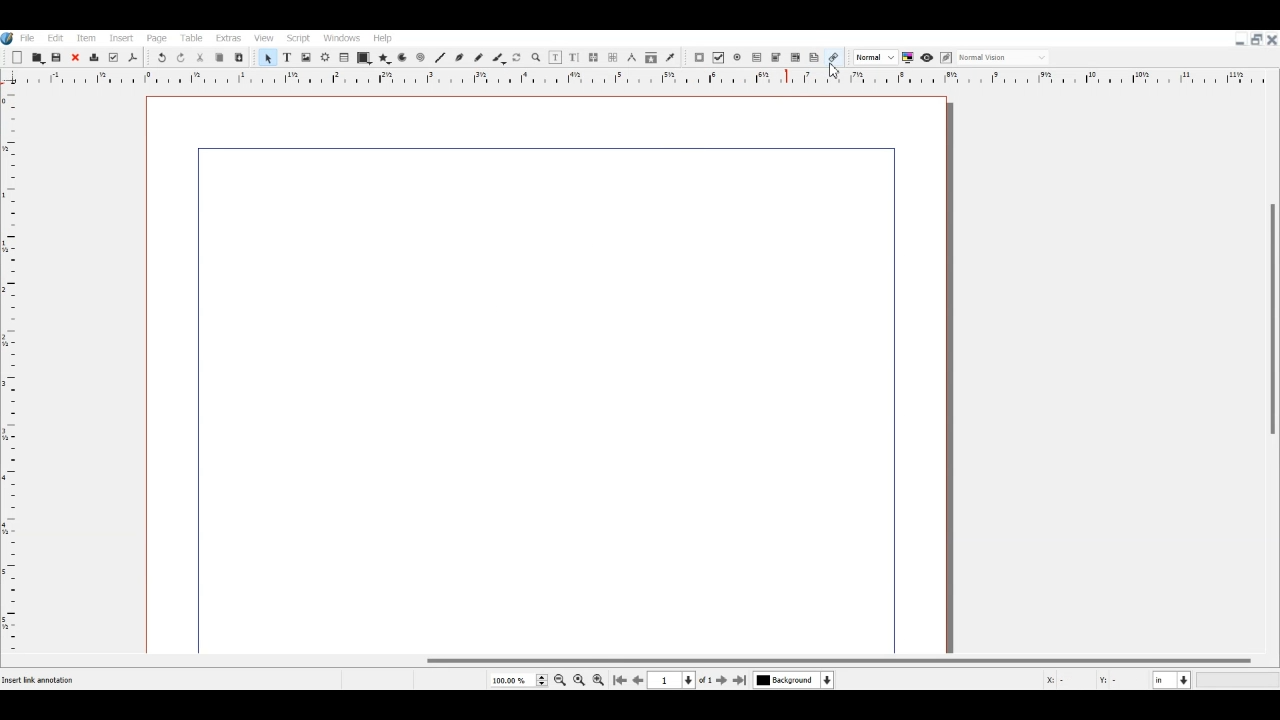 The image size is (1280, 720). Describe the element at coordinates (535, 57) in the screenshot. I see `Zoom in or out` at that location.